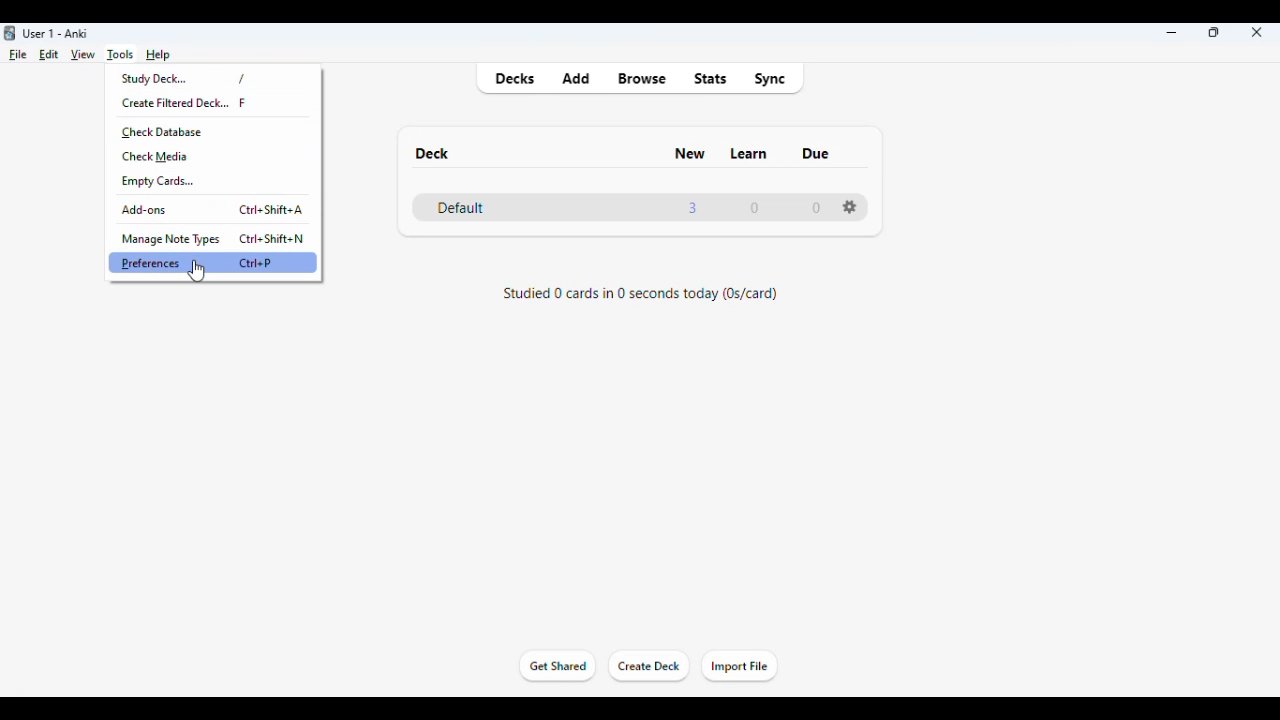  I want to click on sync, so click(769, 79).